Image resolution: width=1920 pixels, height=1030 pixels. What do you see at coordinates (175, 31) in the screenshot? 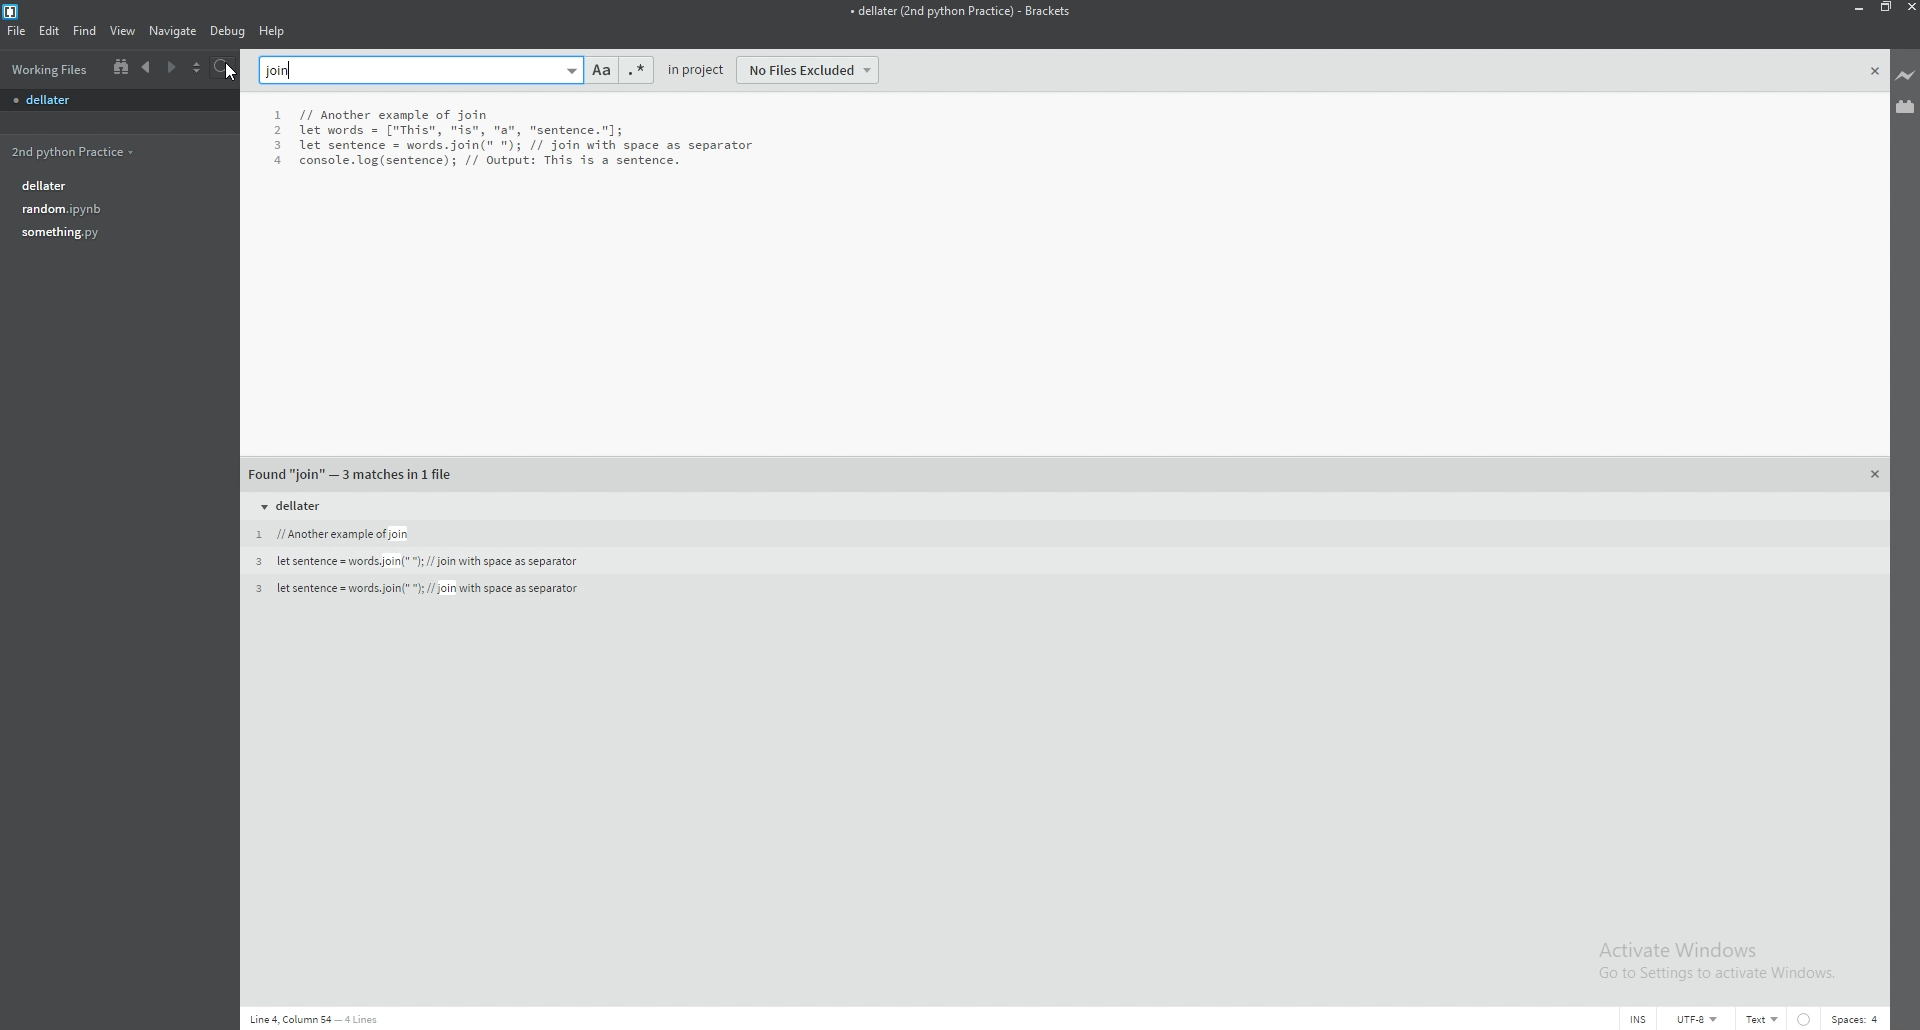
I see `navigate` at bounding box center [175, 31].